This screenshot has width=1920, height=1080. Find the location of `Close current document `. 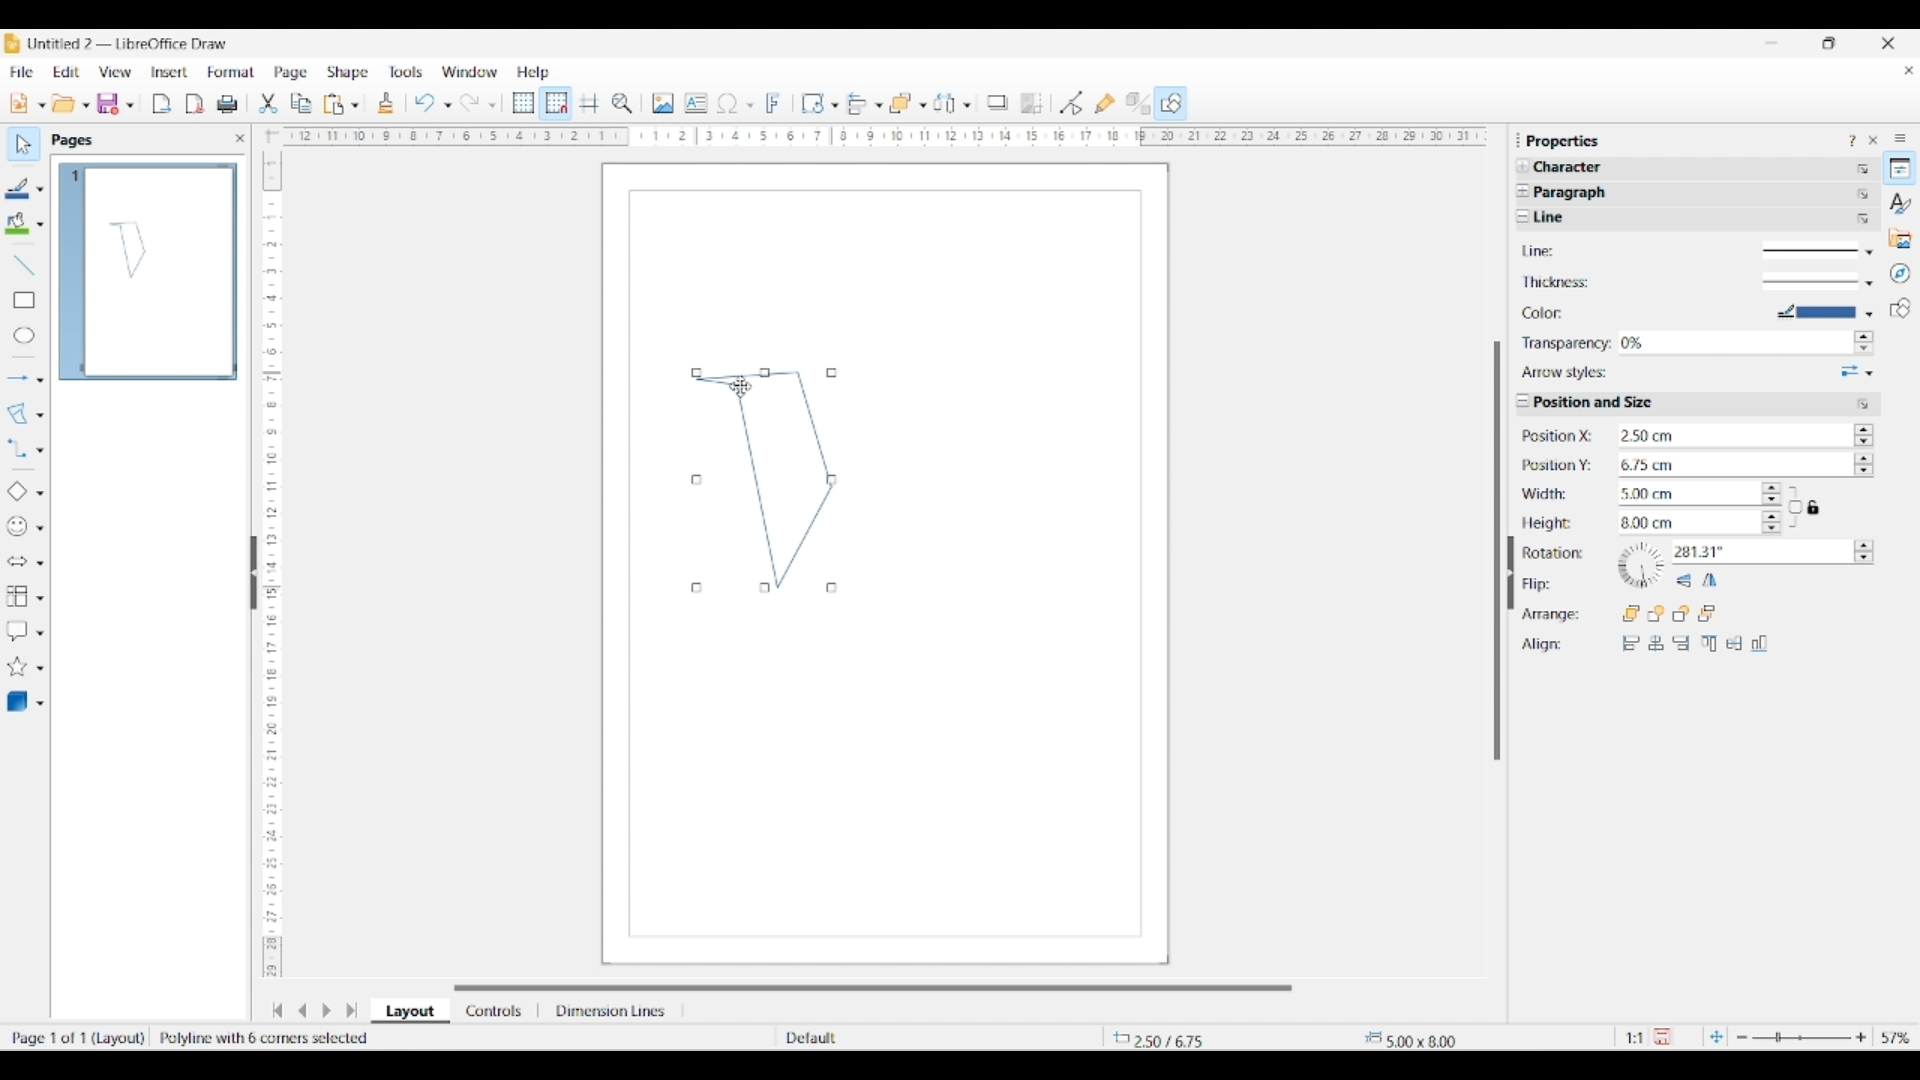

Close current document  is located at coordinates (1908, 71).